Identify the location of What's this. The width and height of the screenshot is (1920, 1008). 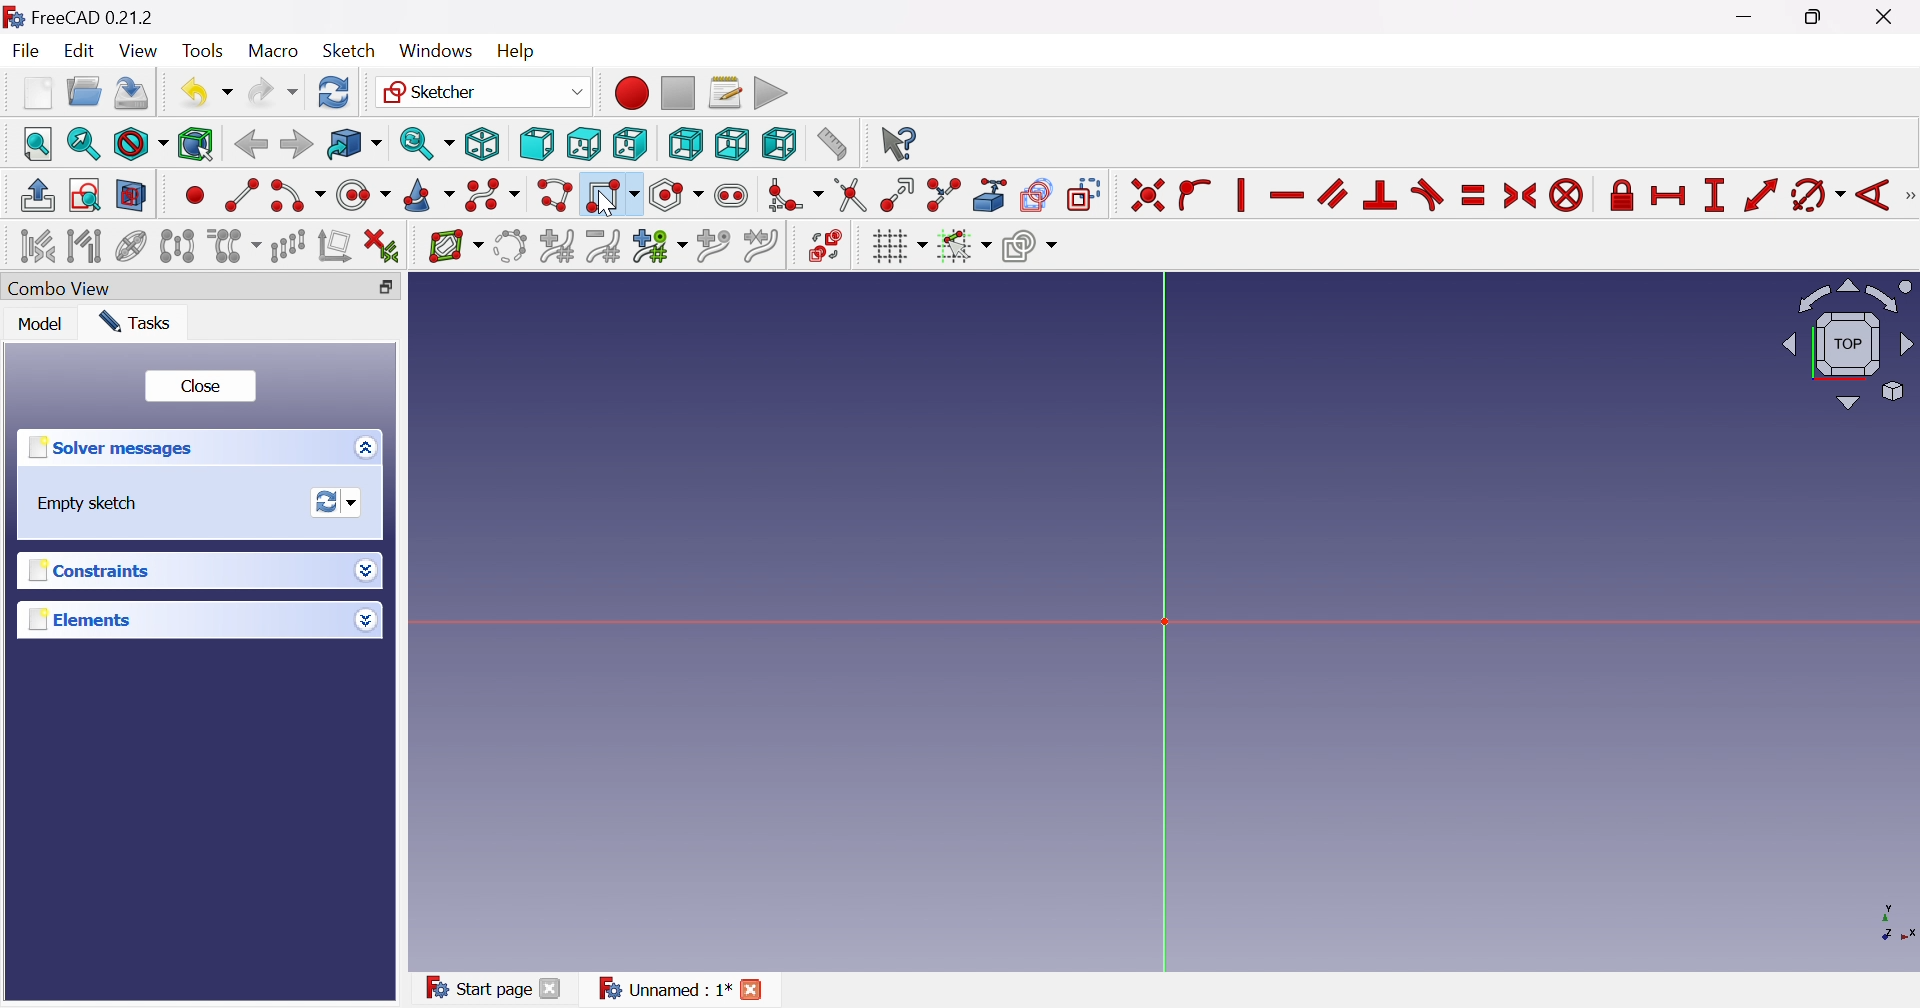
(898, 144).